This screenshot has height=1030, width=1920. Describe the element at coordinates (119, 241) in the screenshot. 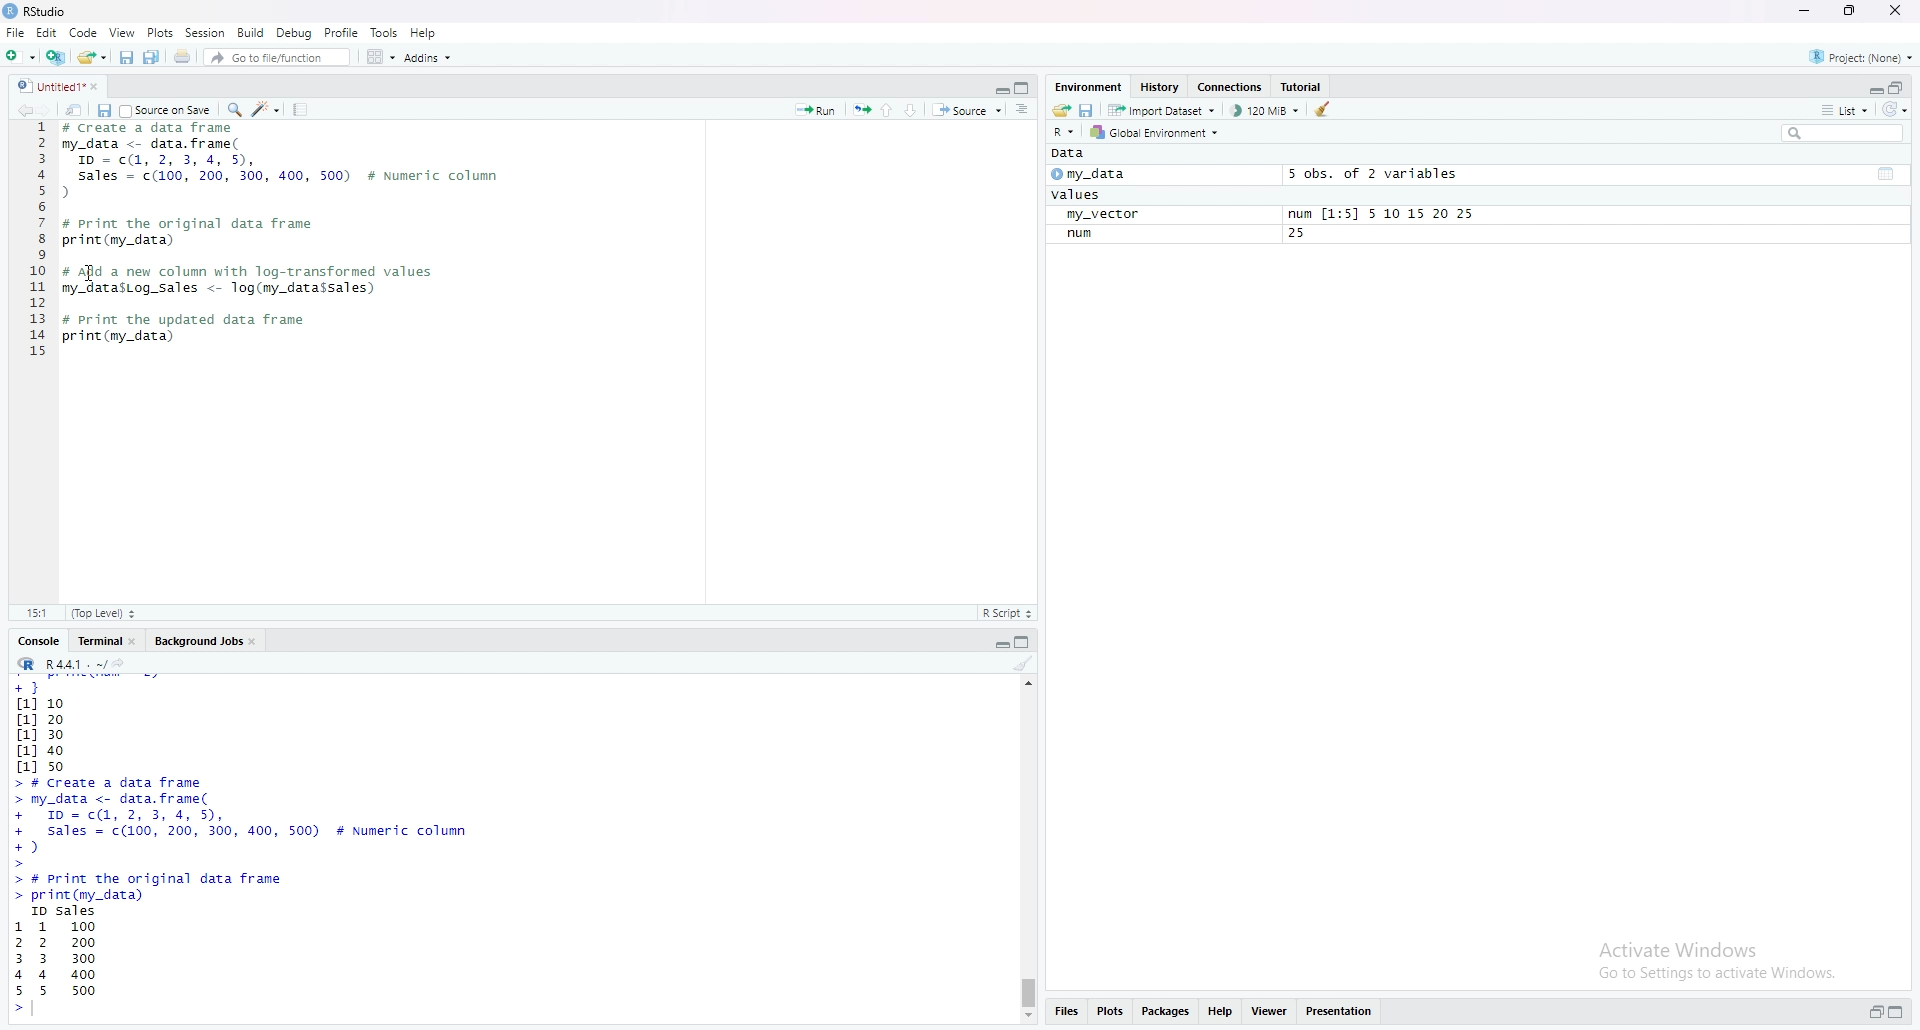

I see `print(My_data)` at that location.